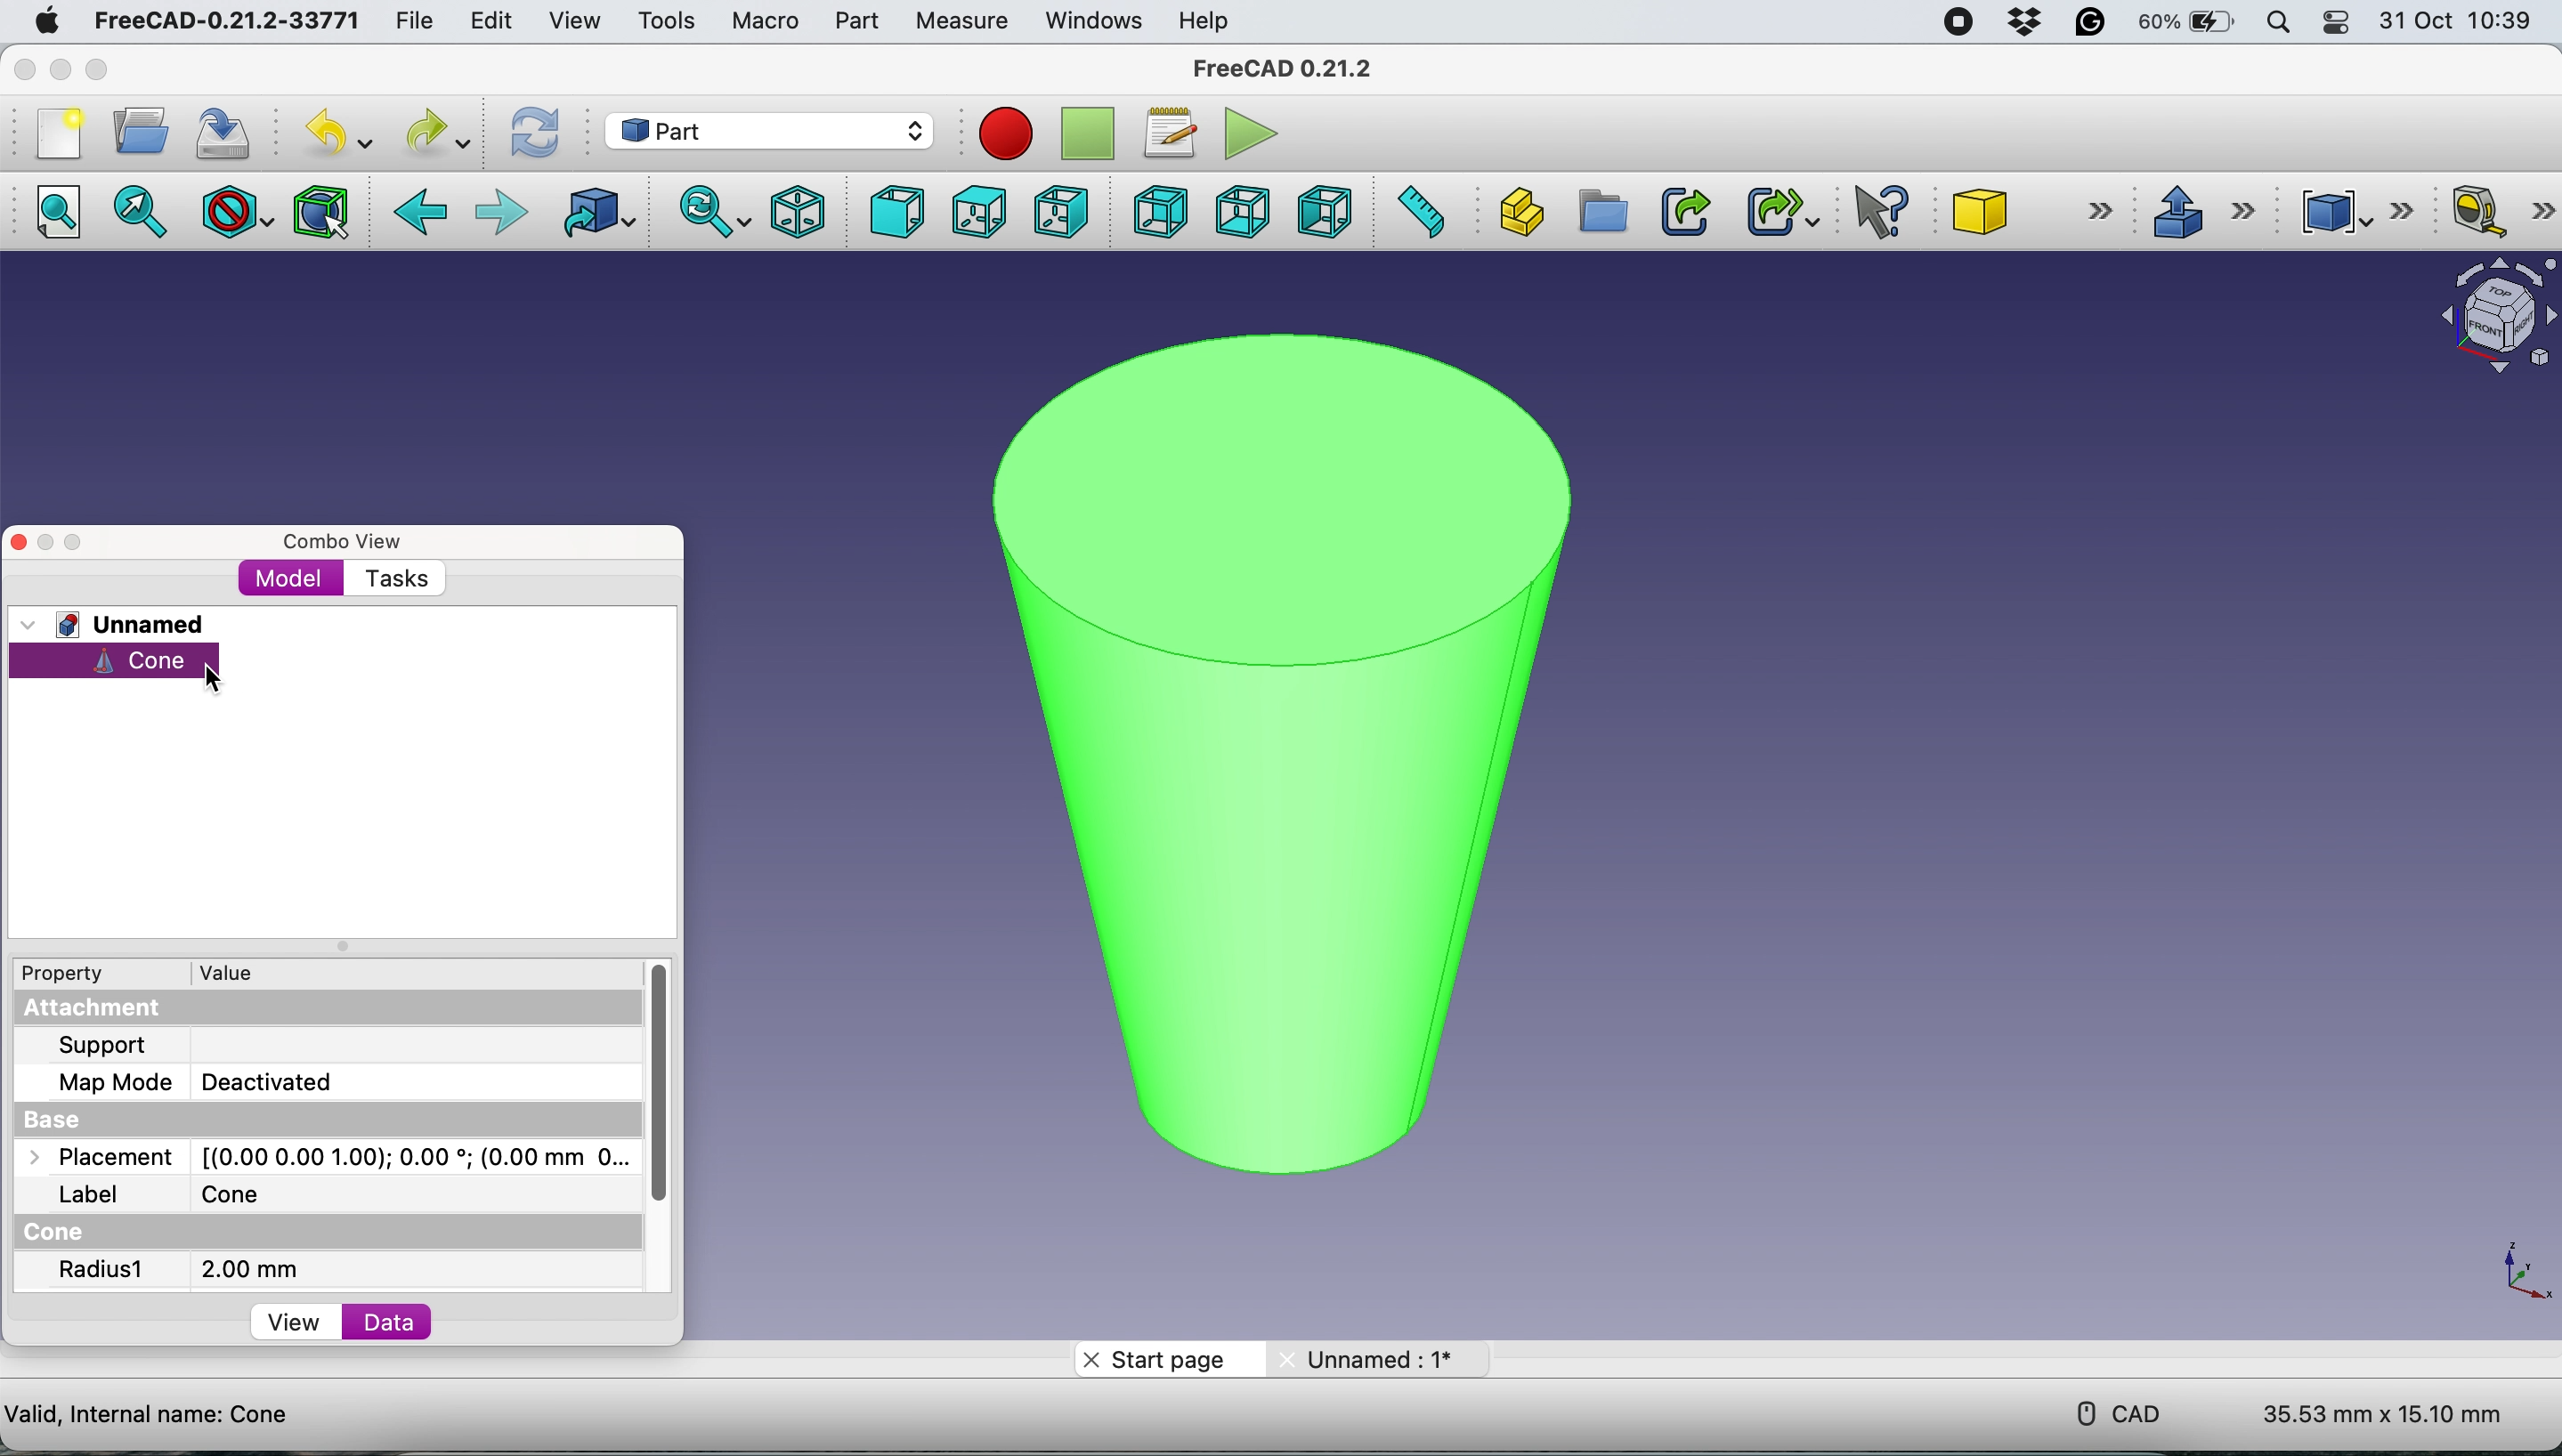 Image resolution: width=2562 pixels, height=1456 pixels. I want to click on whats this, so click(1871, 213).